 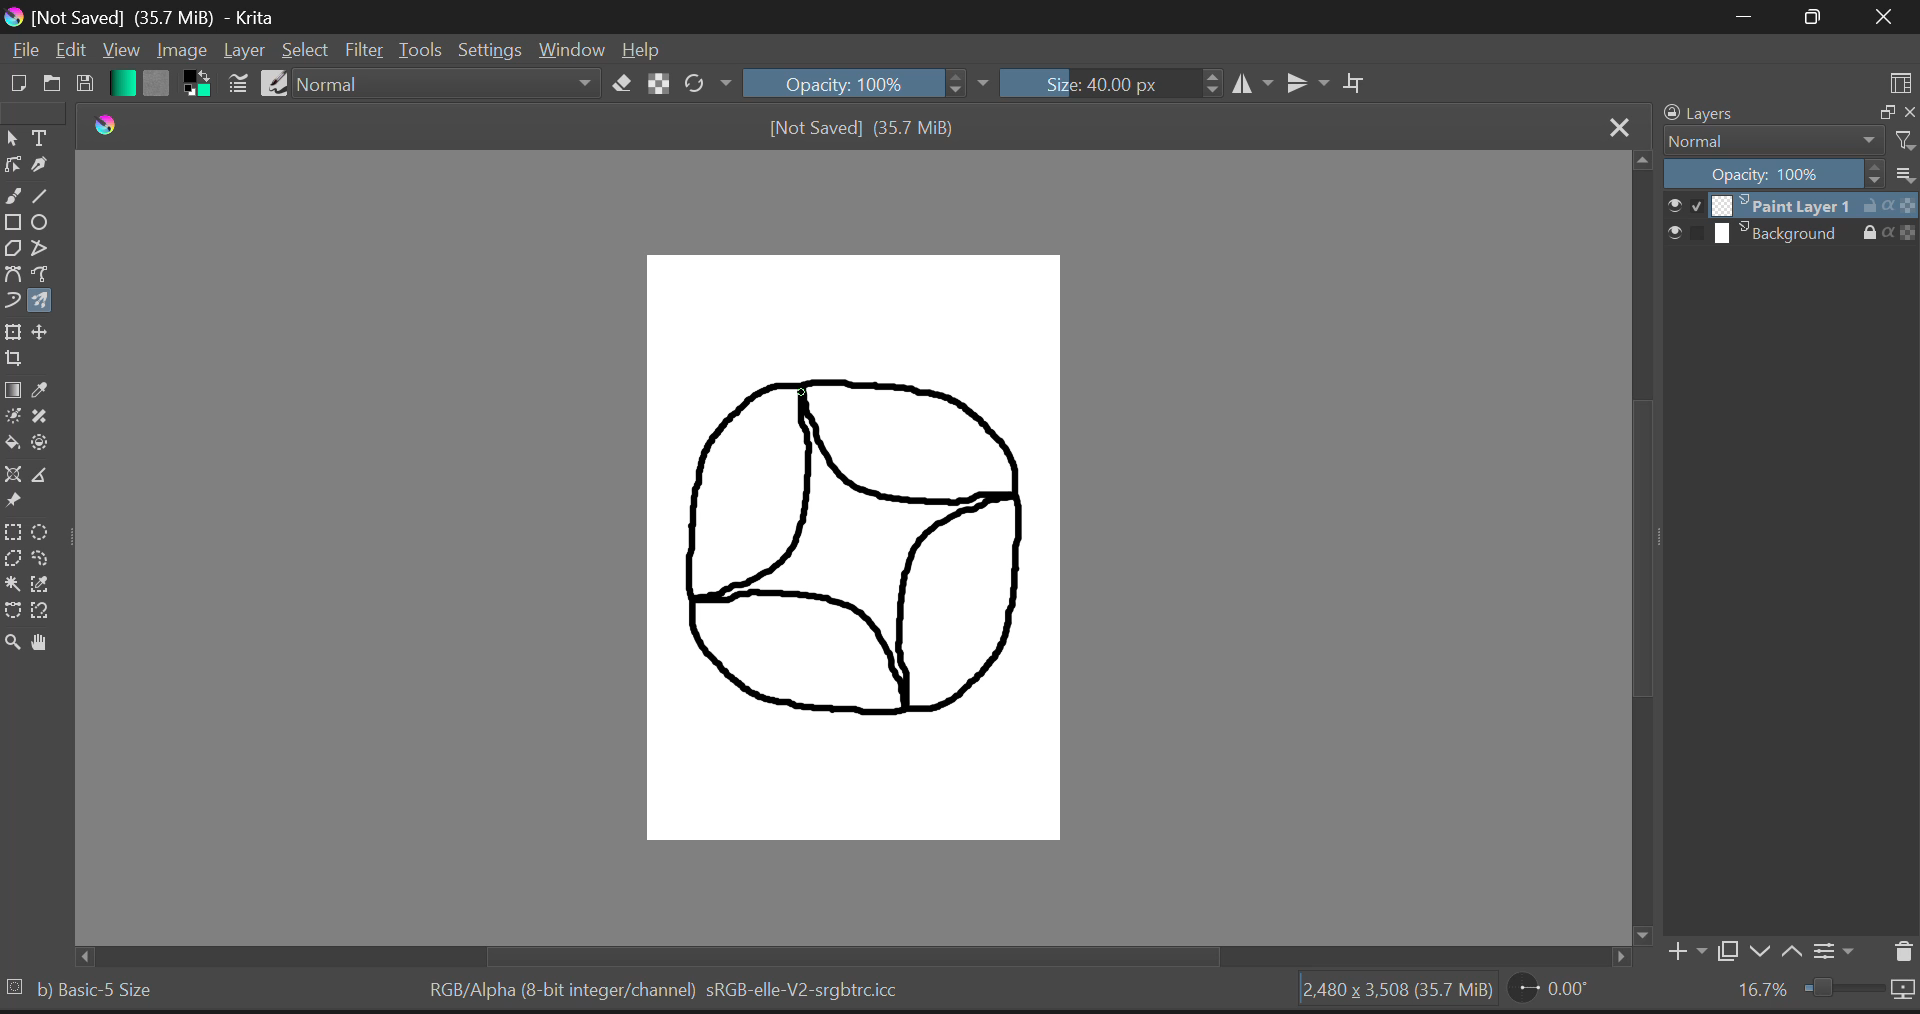 I want to click on , so click(x=14, y=985).